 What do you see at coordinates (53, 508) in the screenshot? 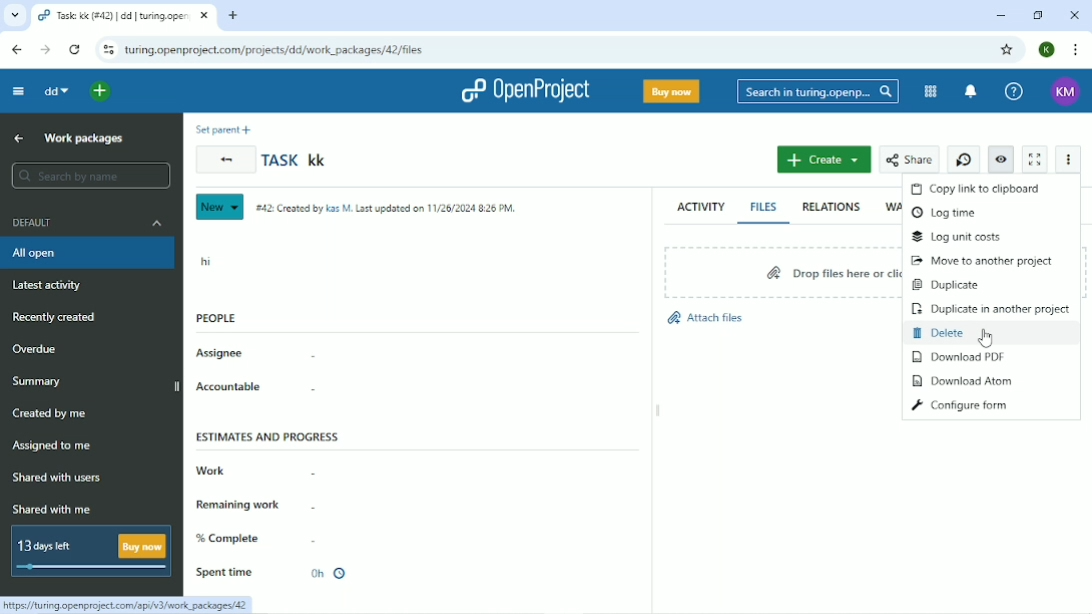
I see `Shared with me` at bounding box center [53, 508].